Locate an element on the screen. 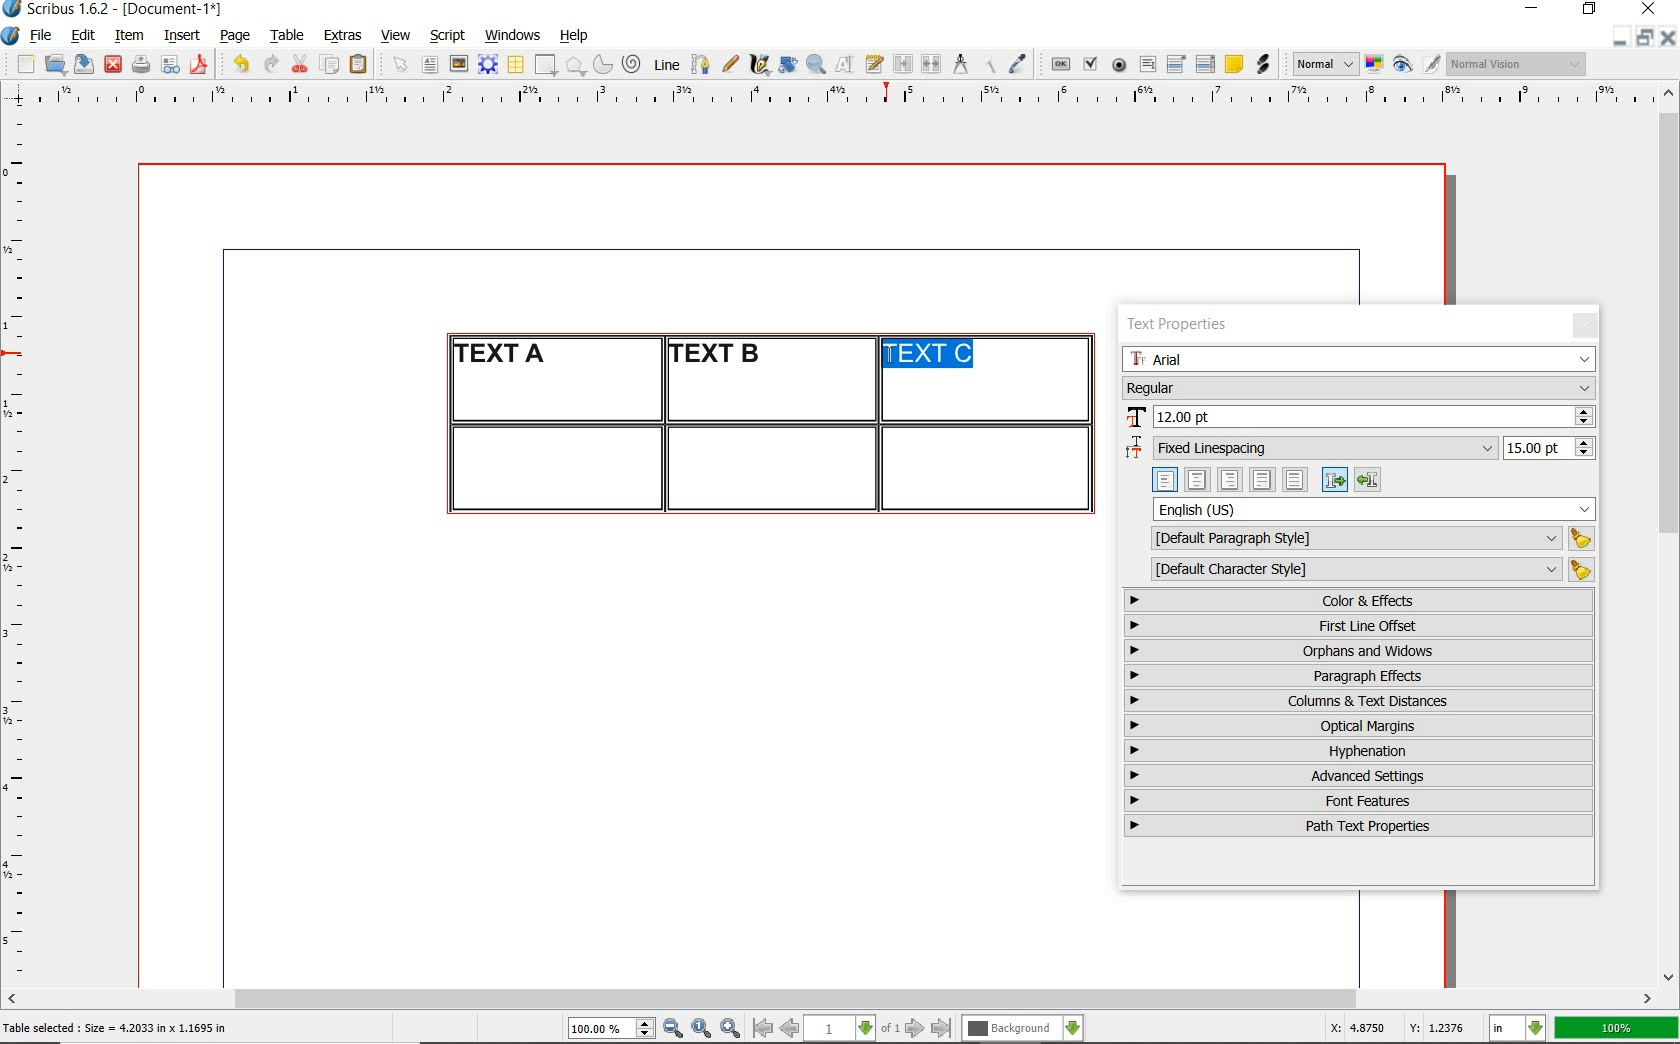 This screenshot has width=1680, height=1044. toggle color management is located at coordinates (1376, 66).